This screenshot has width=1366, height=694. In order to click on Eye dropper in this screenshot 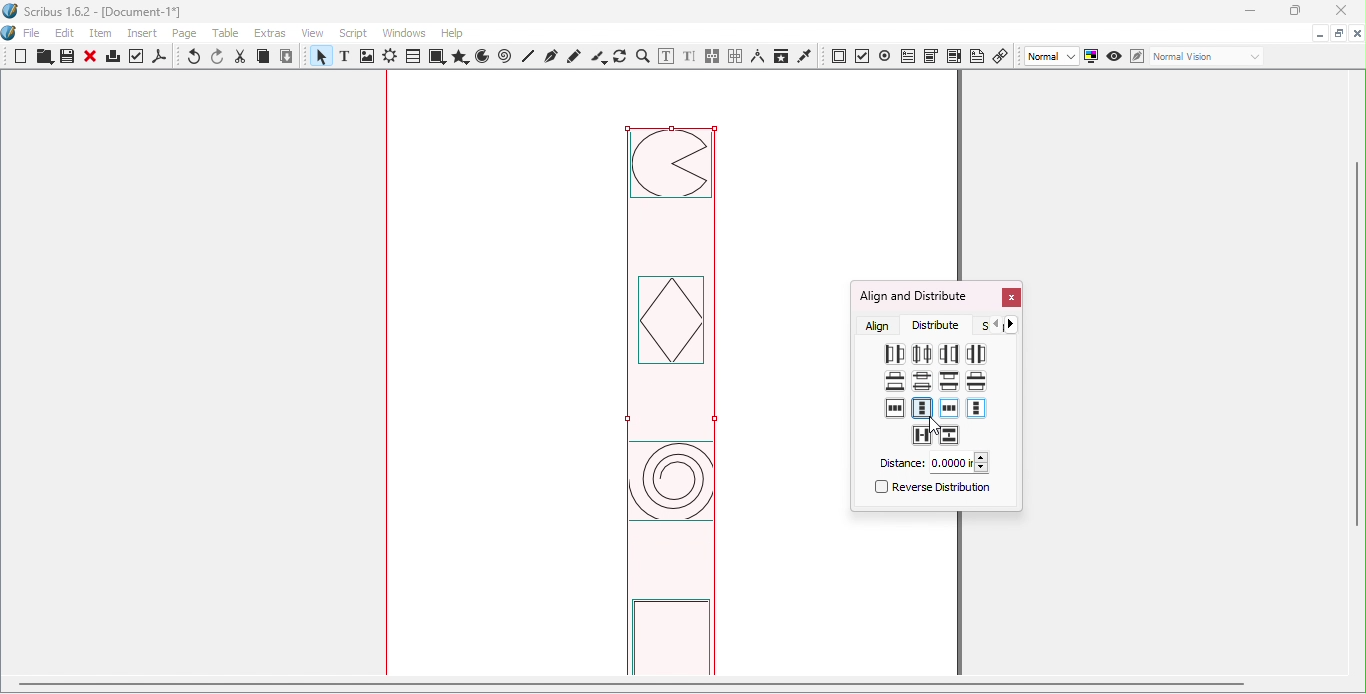, I will do `click(805, 55)`.